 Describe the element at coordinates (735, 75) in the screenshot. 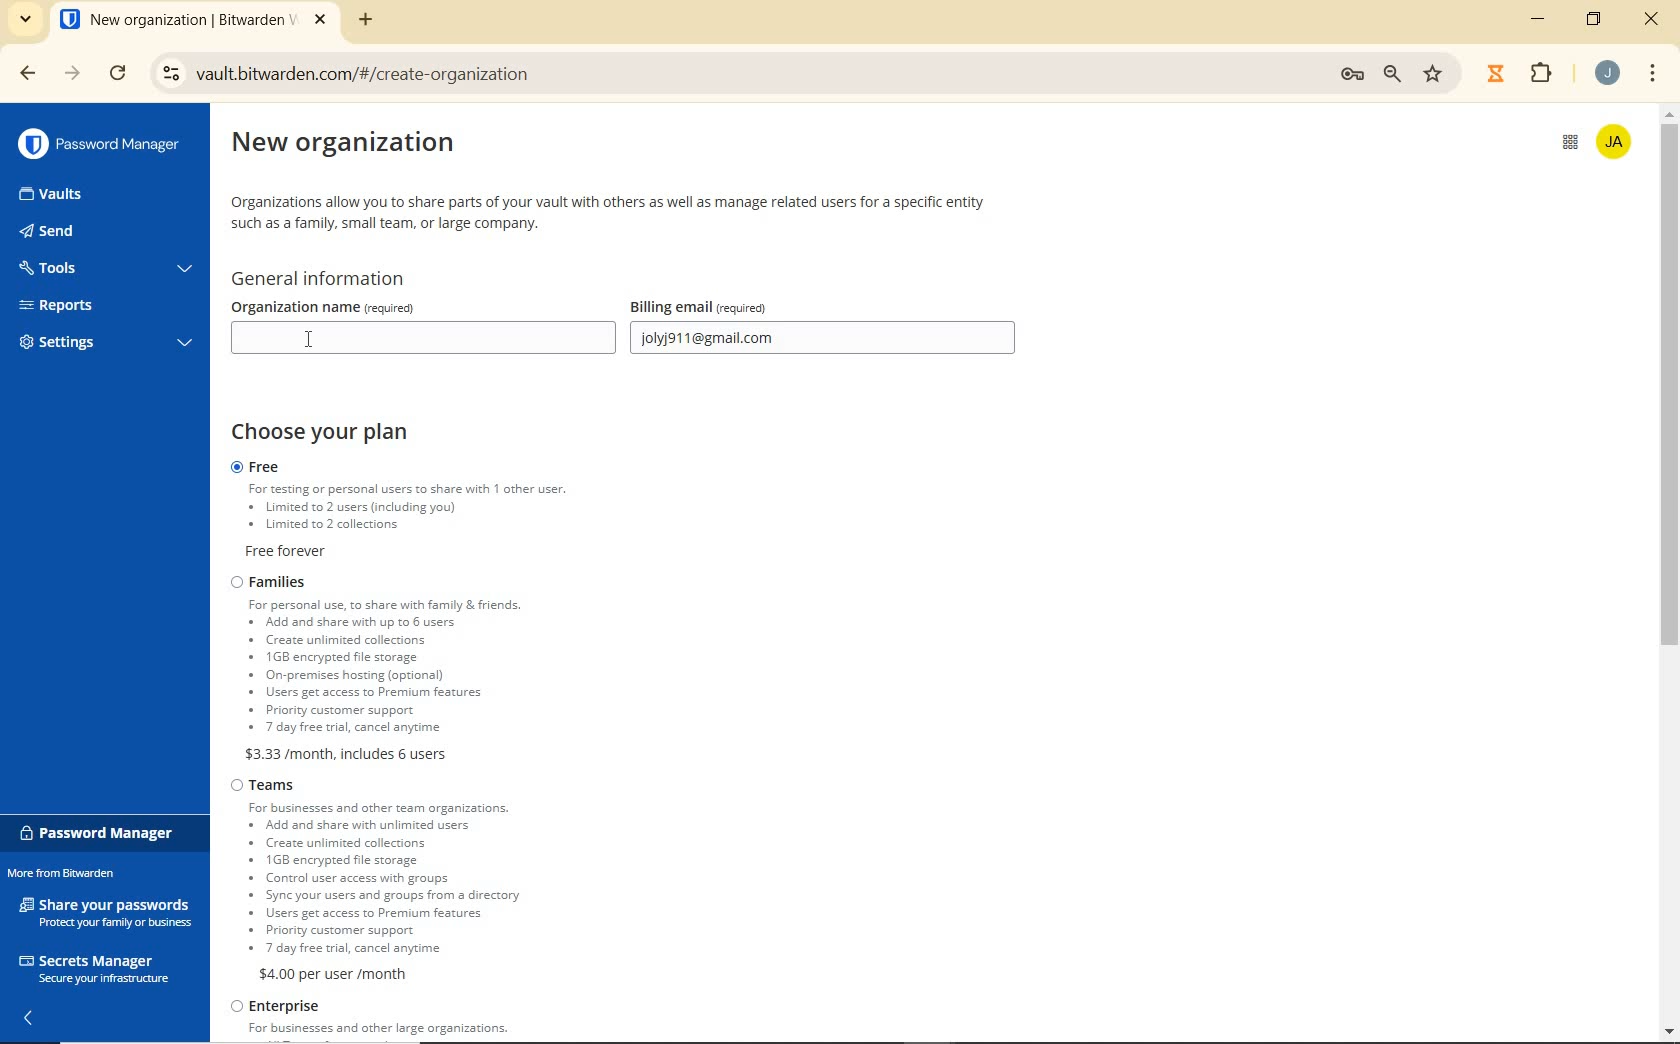

I see `address bar` at that location.